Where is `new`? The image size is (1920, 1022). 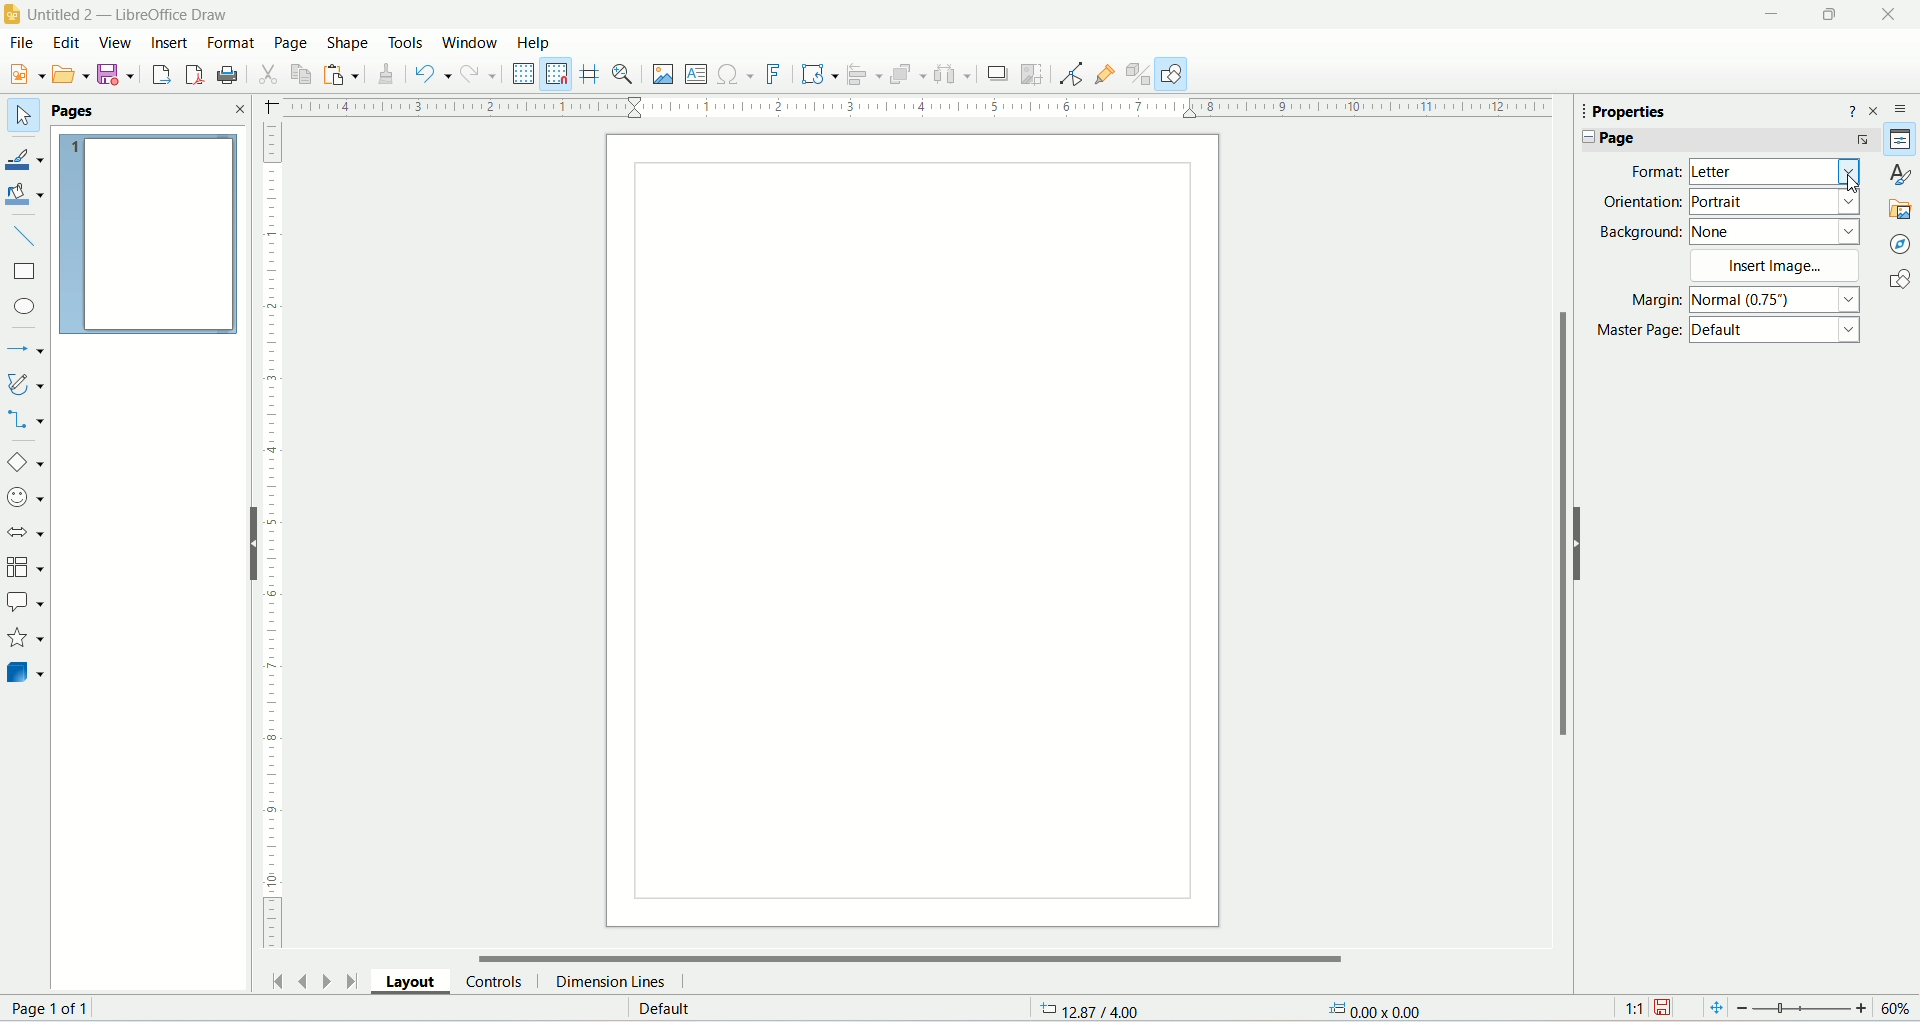
new is located at coordinates (31, 74).